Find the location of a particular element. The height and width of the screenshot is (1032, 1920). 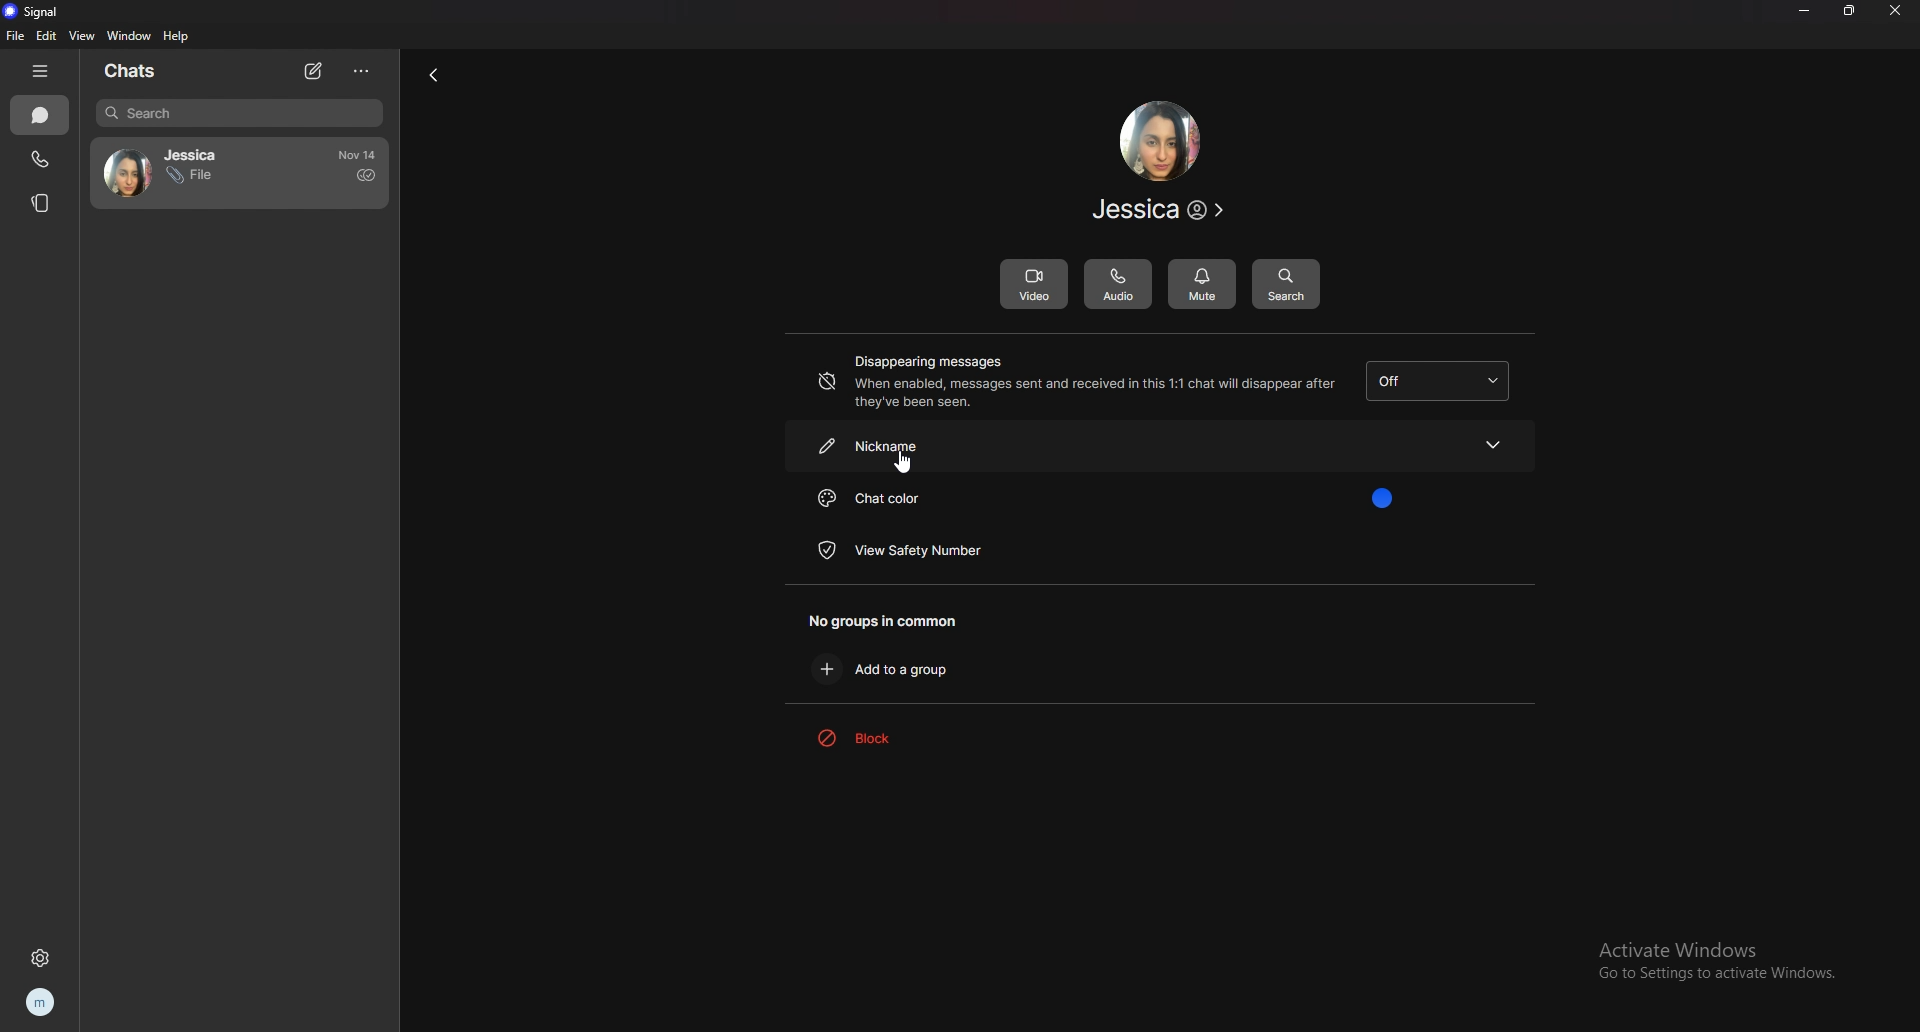

delivered is located at coordinates (366, 176).